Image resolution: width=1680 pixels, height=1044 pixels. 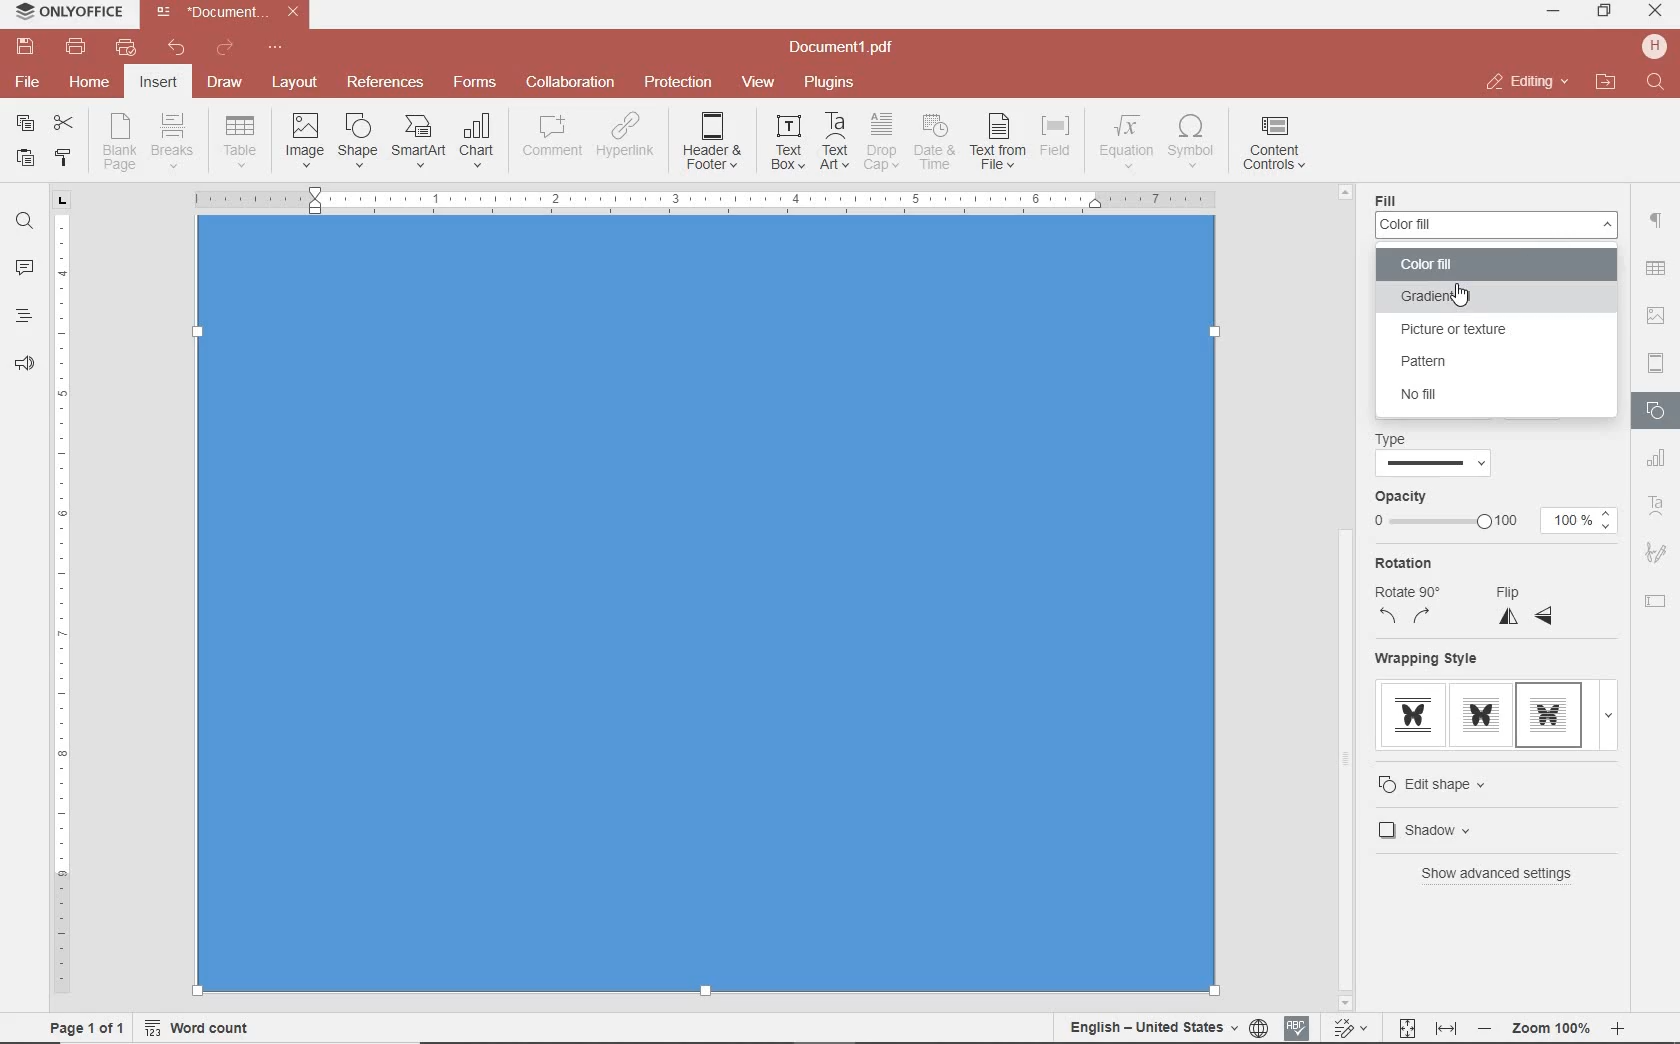 What do you see at coordinates (570, 83) in the screenshot?
I see `collaboration` at bounding box center [570, 83].